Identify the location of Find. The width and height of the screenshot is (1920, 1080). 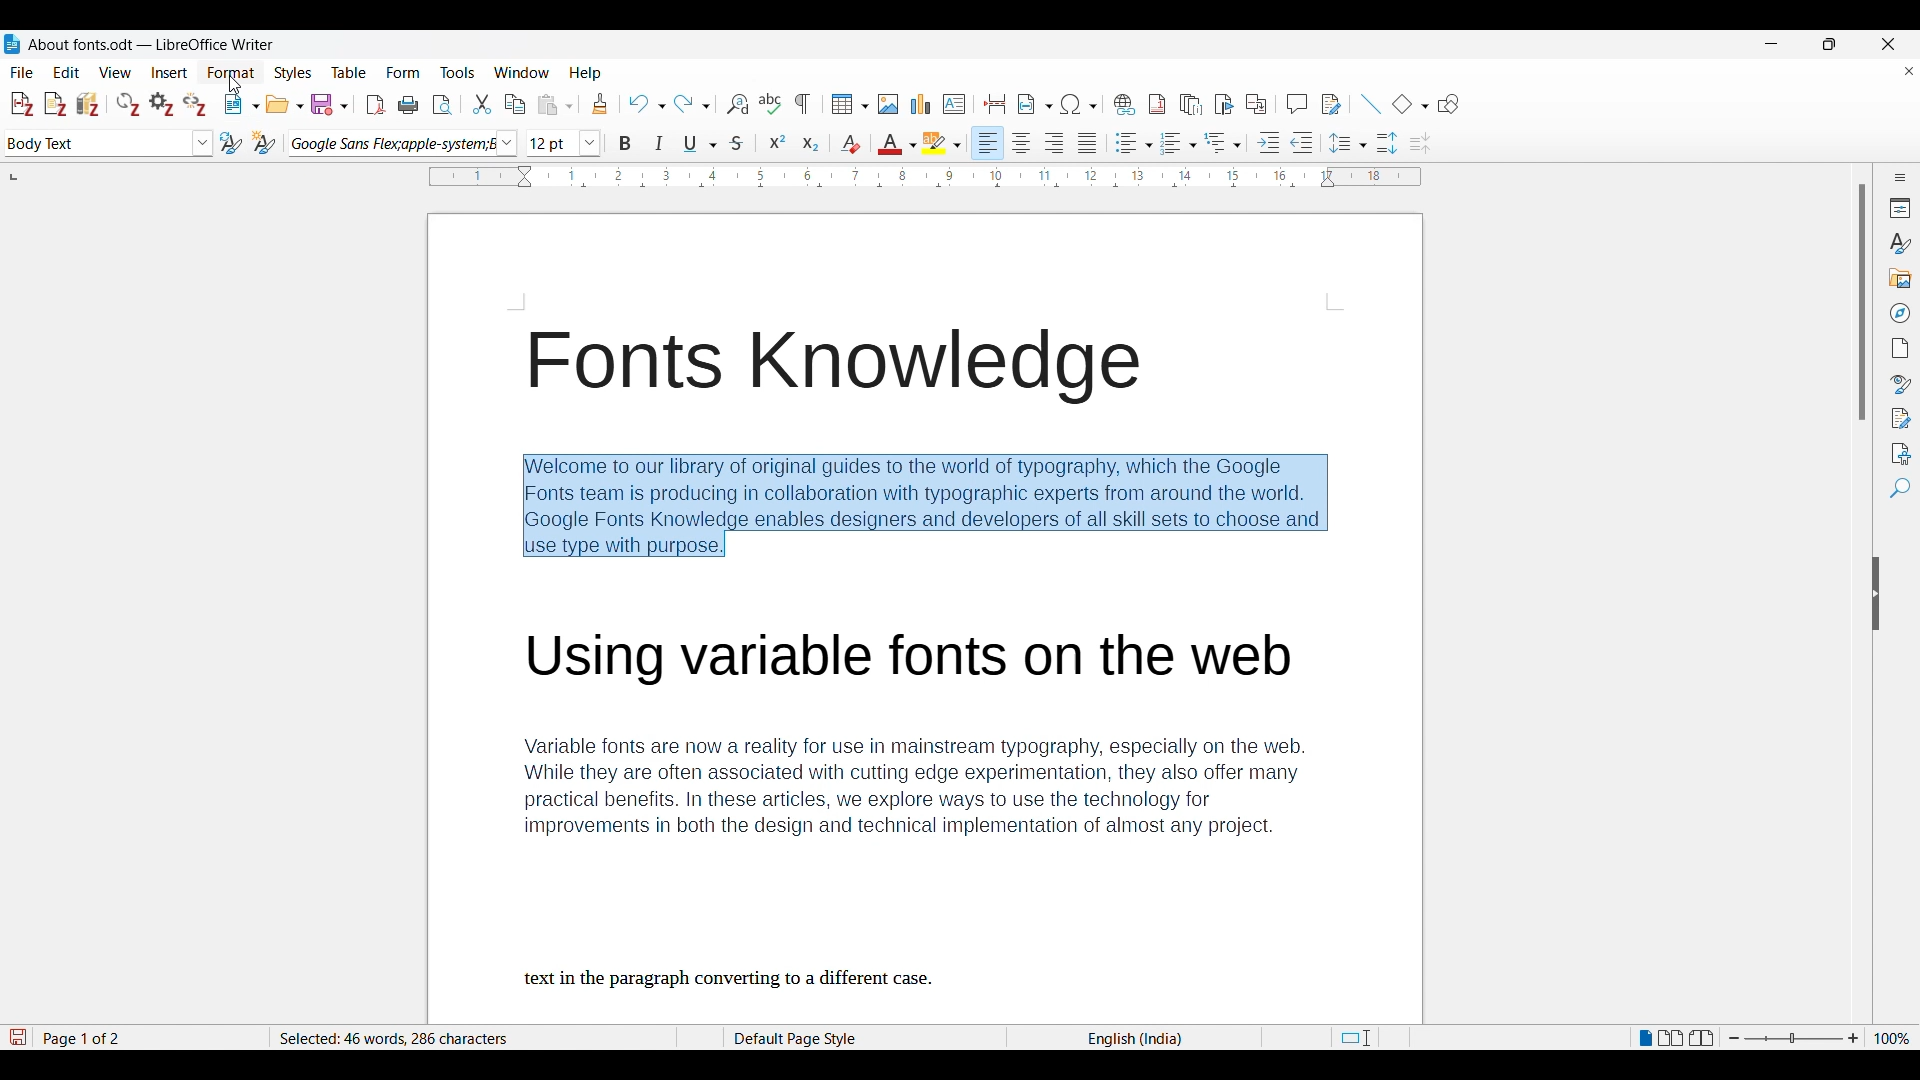
(1900, 488).